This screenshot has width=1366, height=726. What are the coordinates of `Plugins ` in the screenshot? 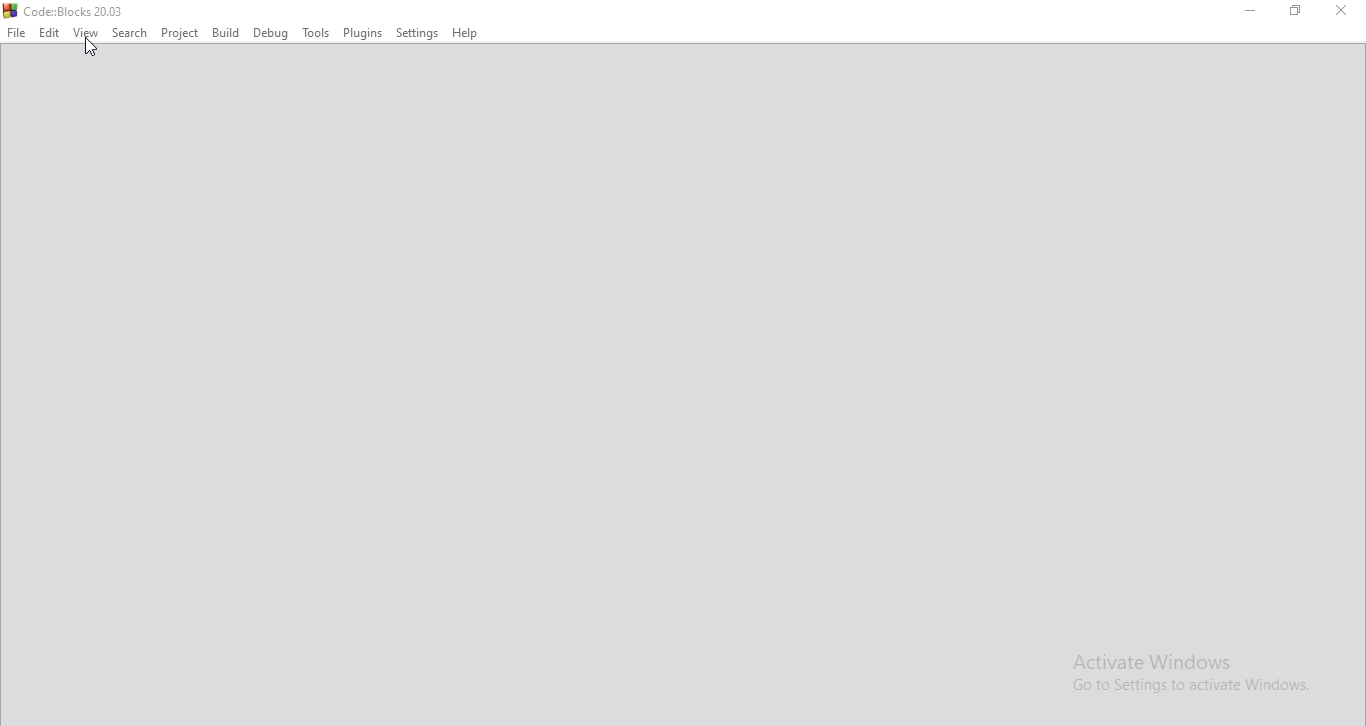 It's located at (364, 31).